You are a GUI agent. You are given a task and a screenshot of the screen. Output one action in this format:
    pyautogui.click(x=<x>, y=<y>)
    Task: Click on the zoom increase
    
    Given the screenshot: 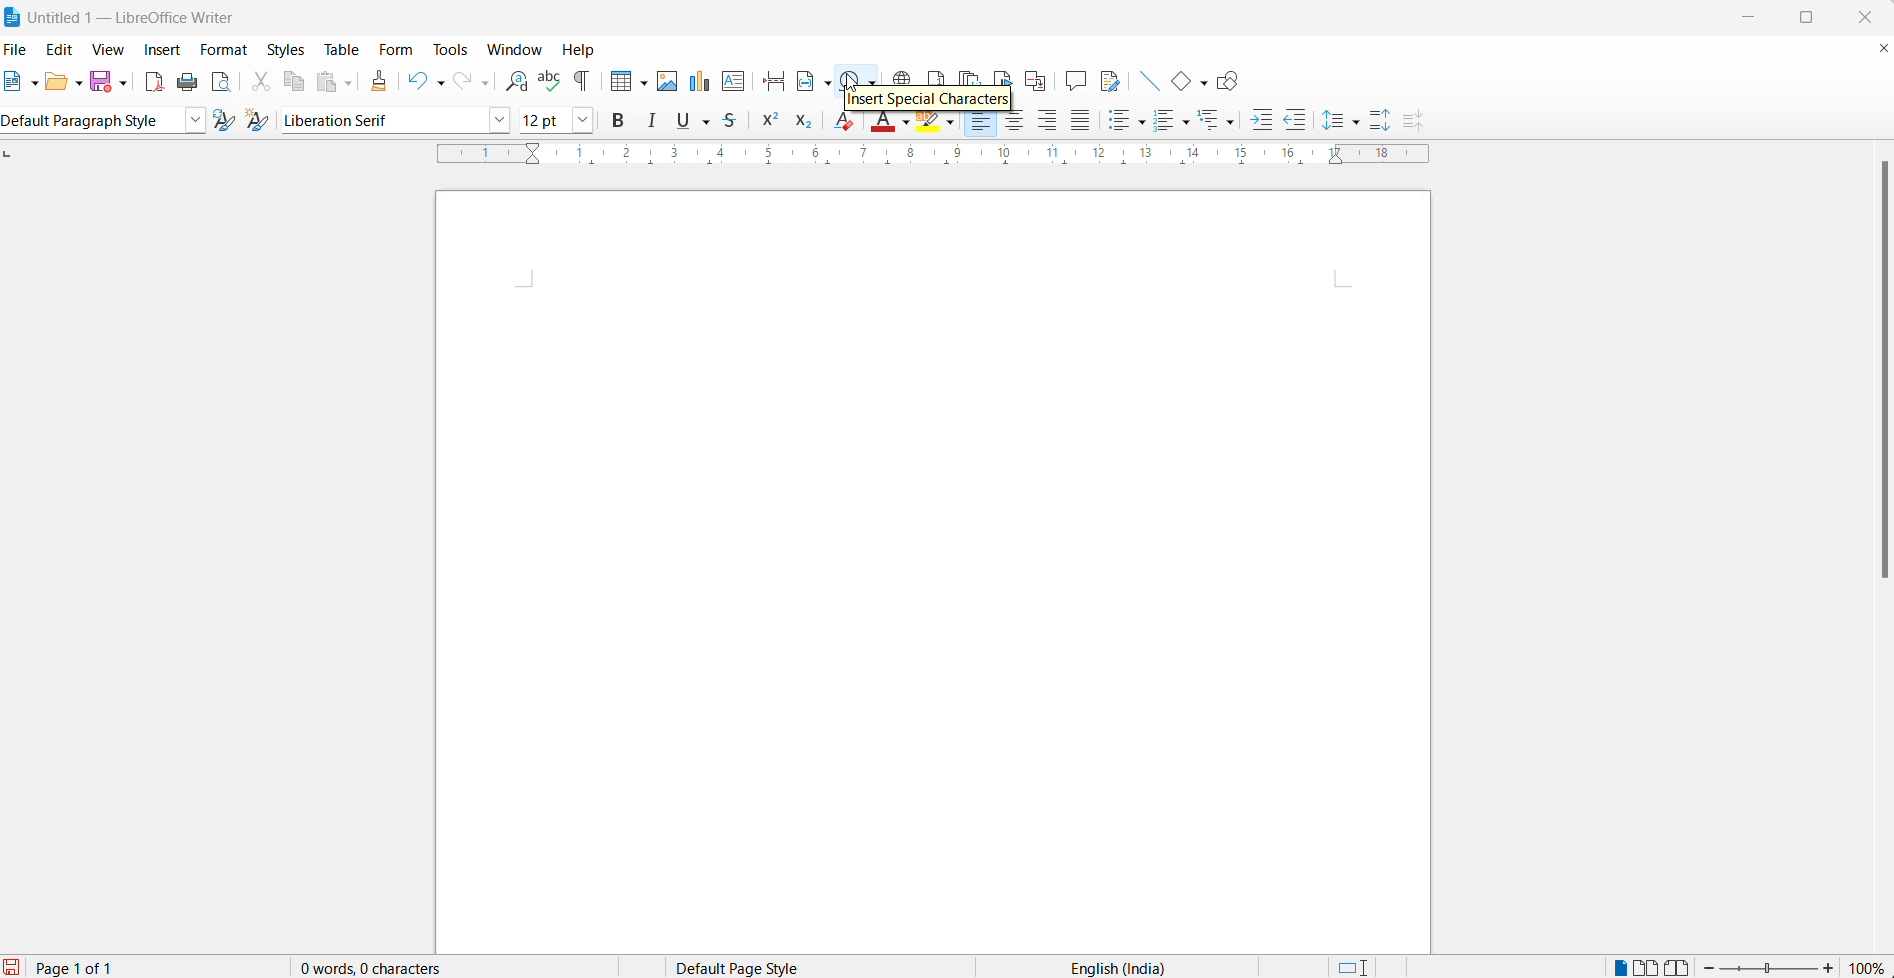 What is the action you would take?
    pyautogui.click(x=1833, y=968)
    